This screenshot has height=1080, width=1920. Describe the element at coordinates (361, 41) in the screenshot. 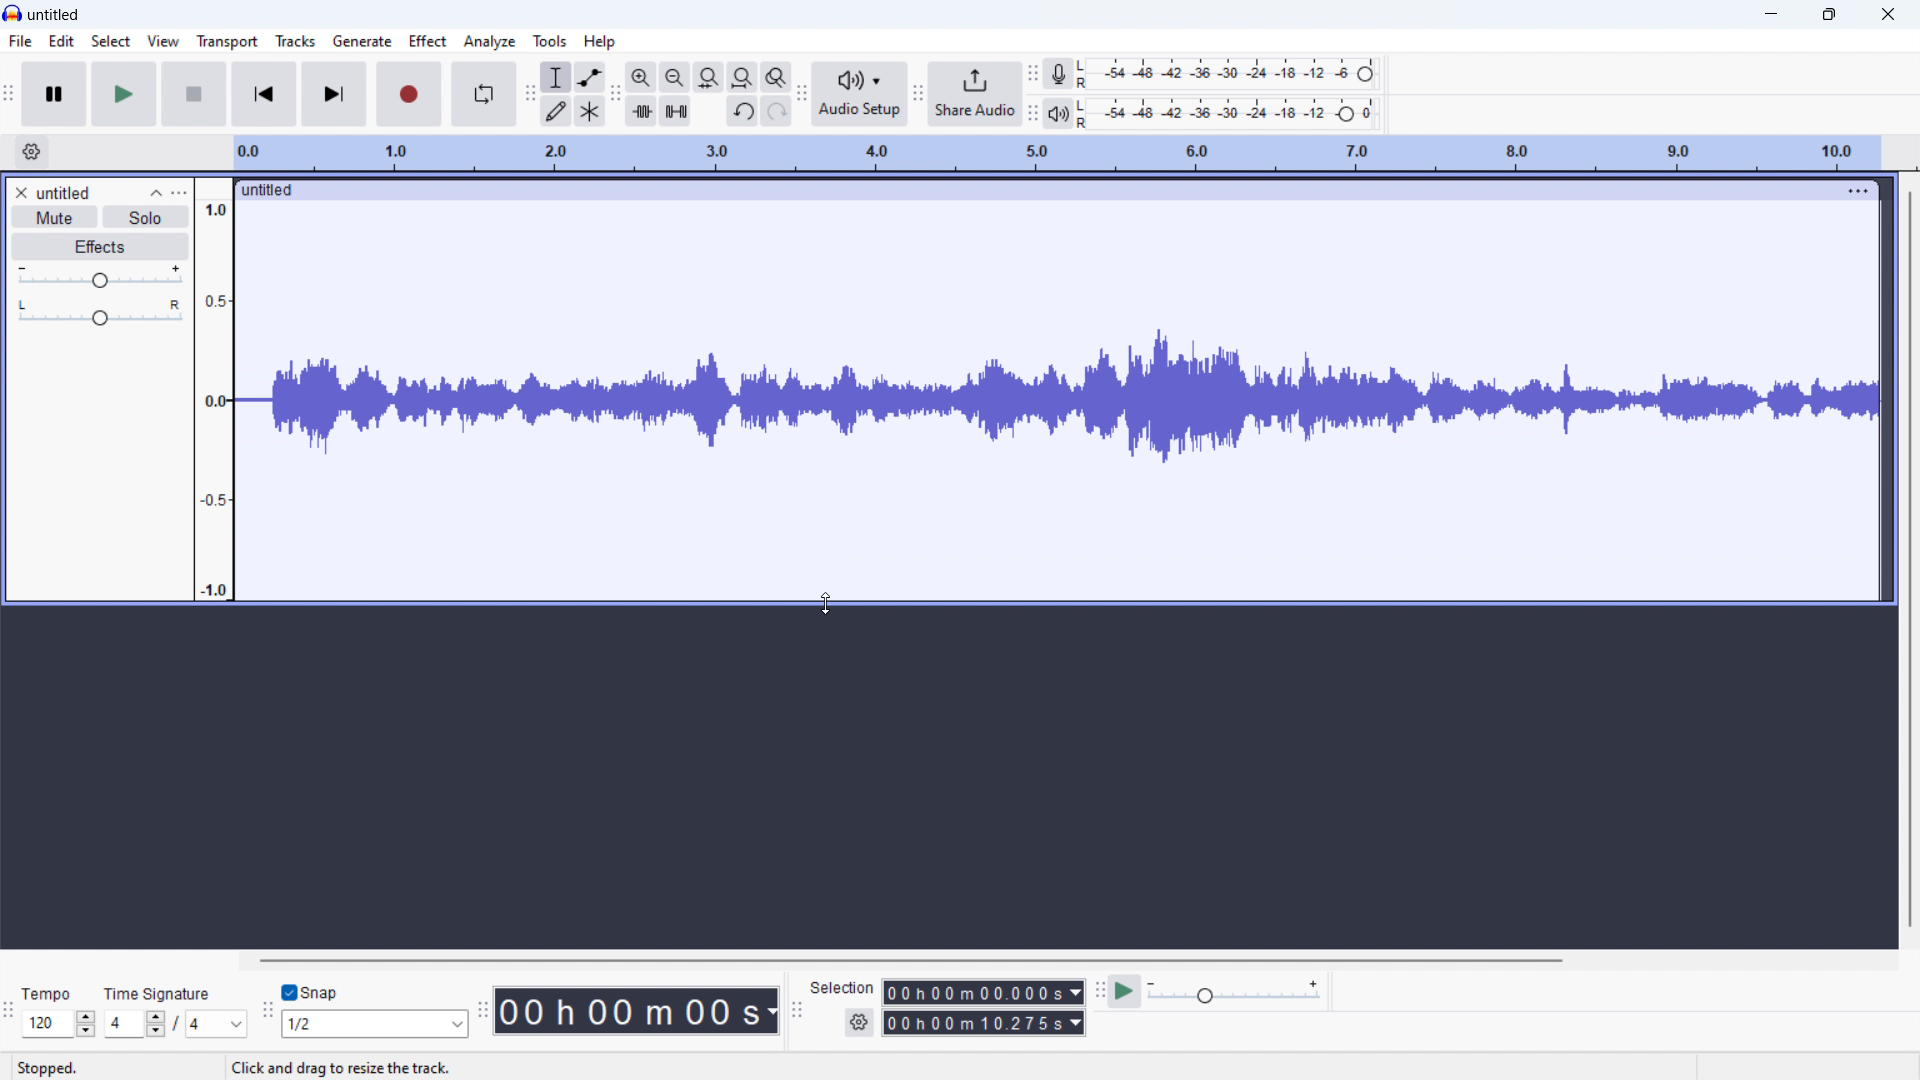

I see `generate` at that location.